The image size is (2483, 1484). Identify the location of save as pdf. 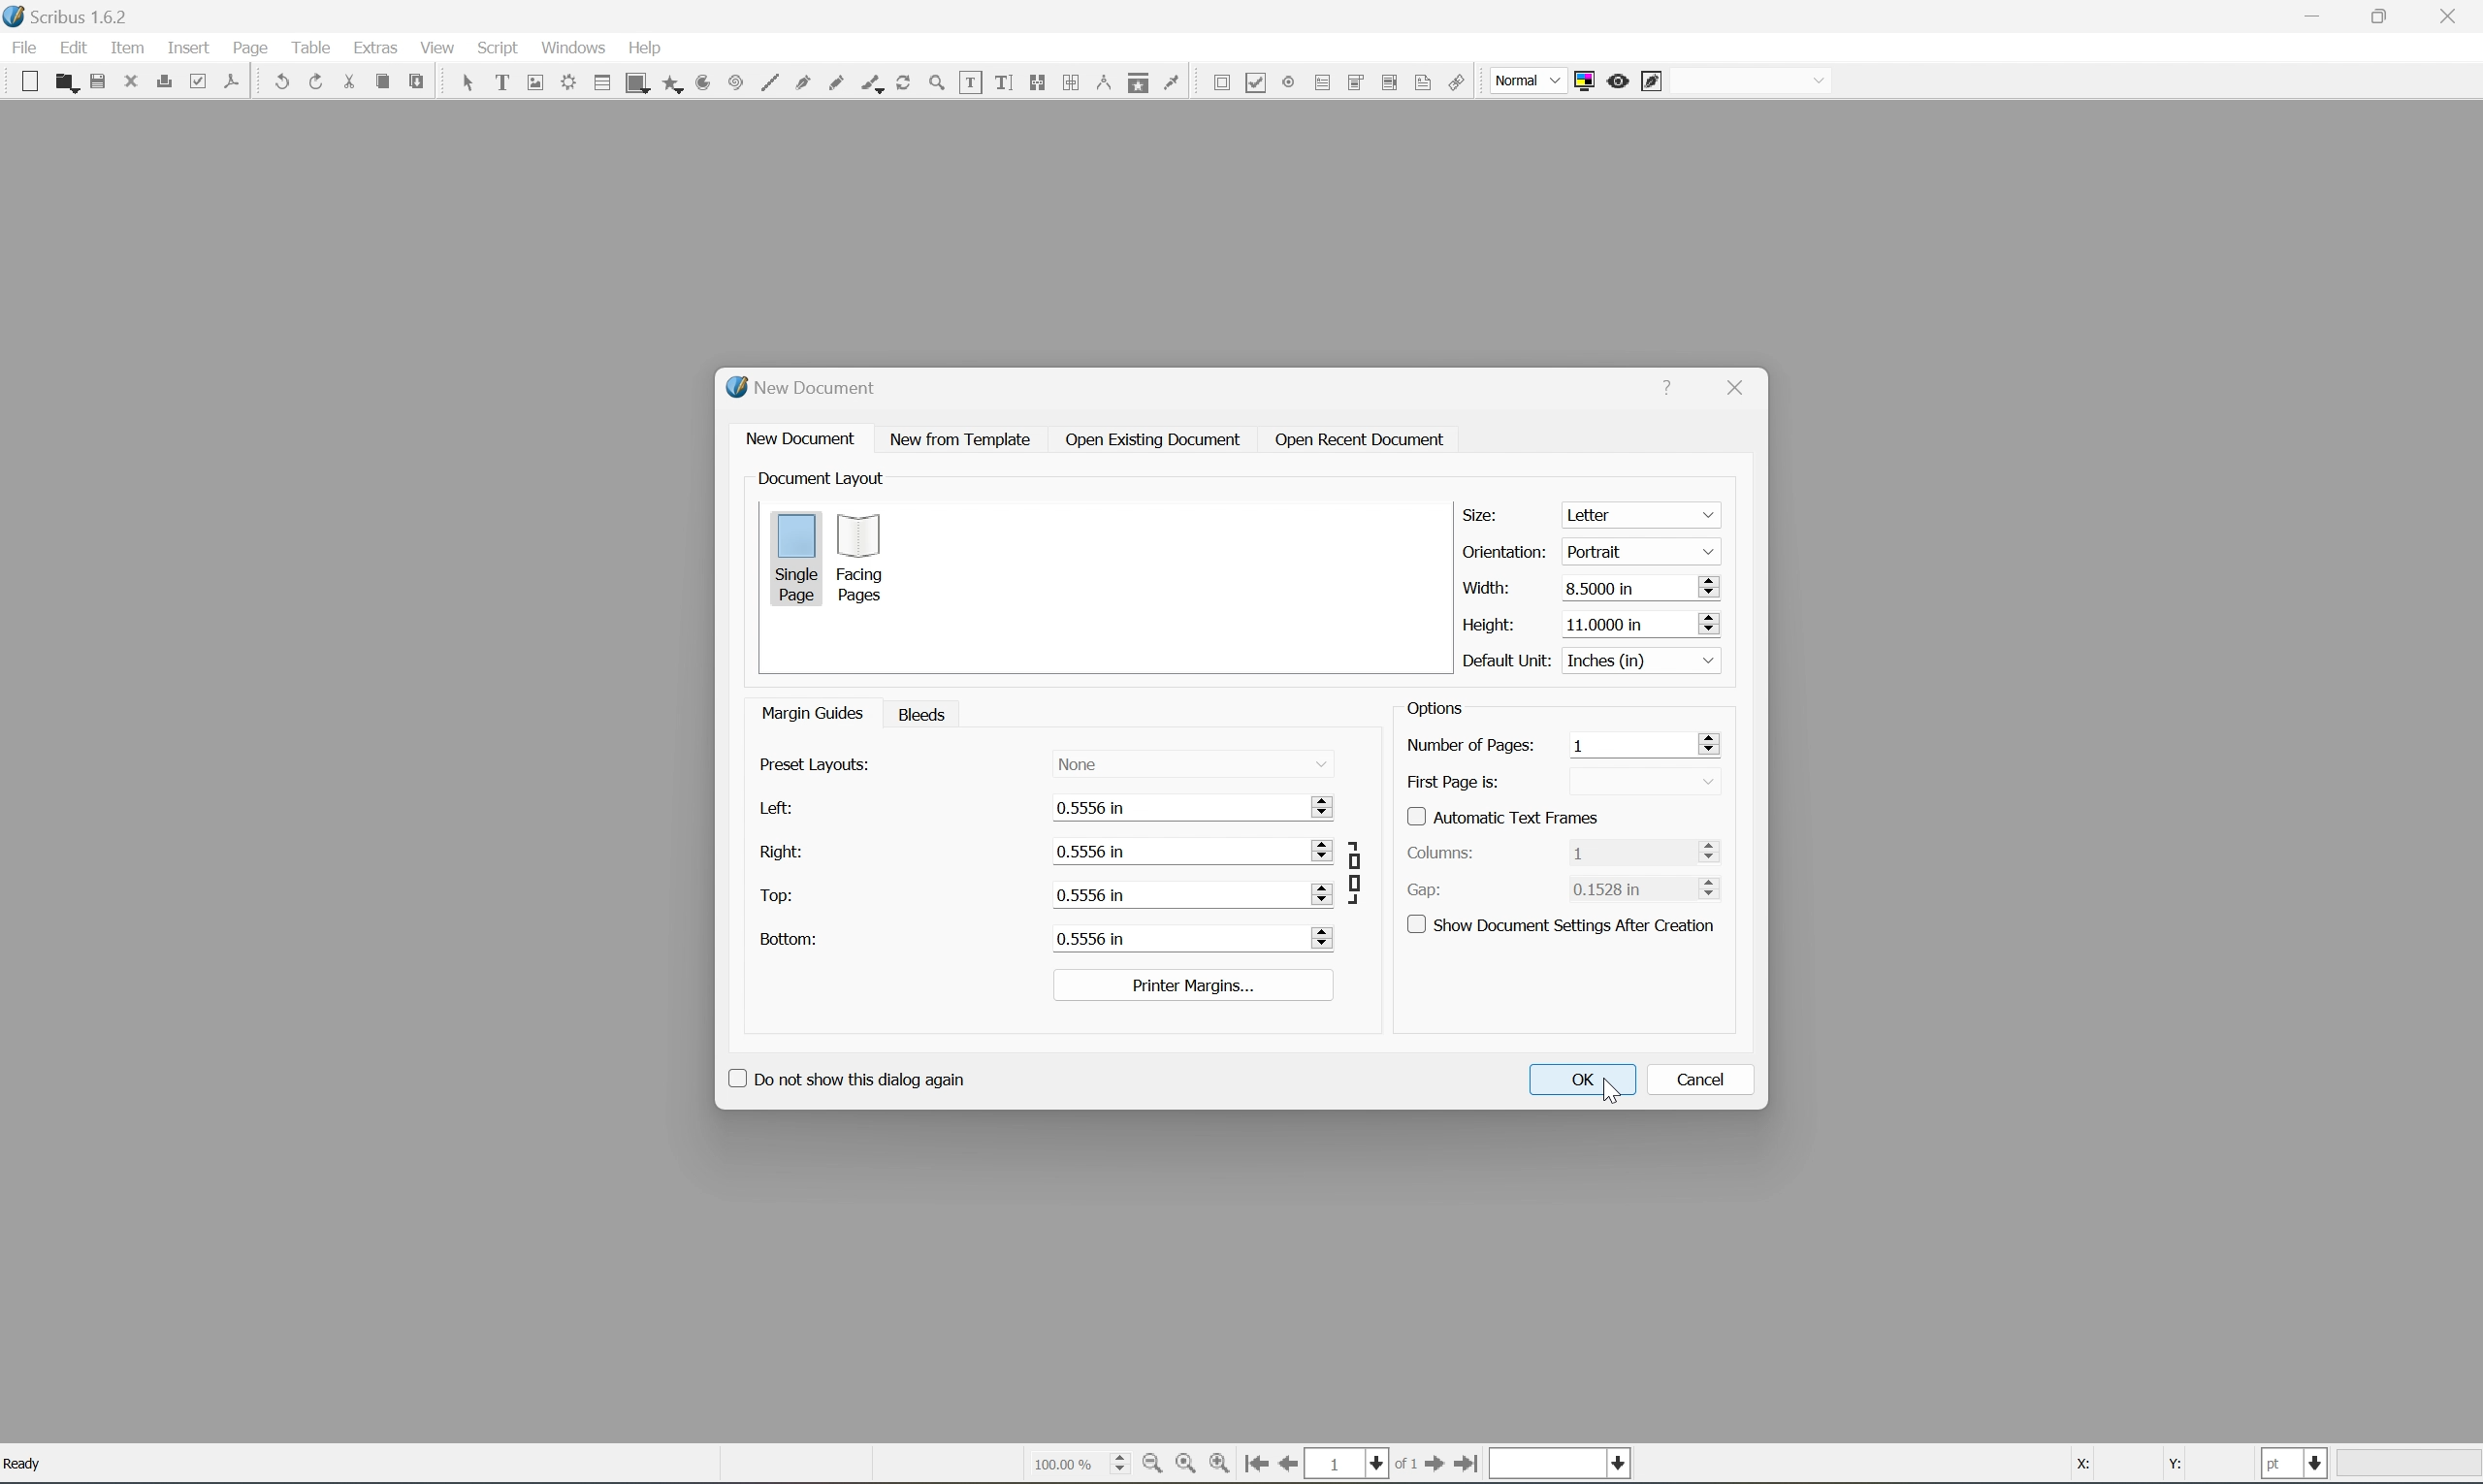
(233, 83).